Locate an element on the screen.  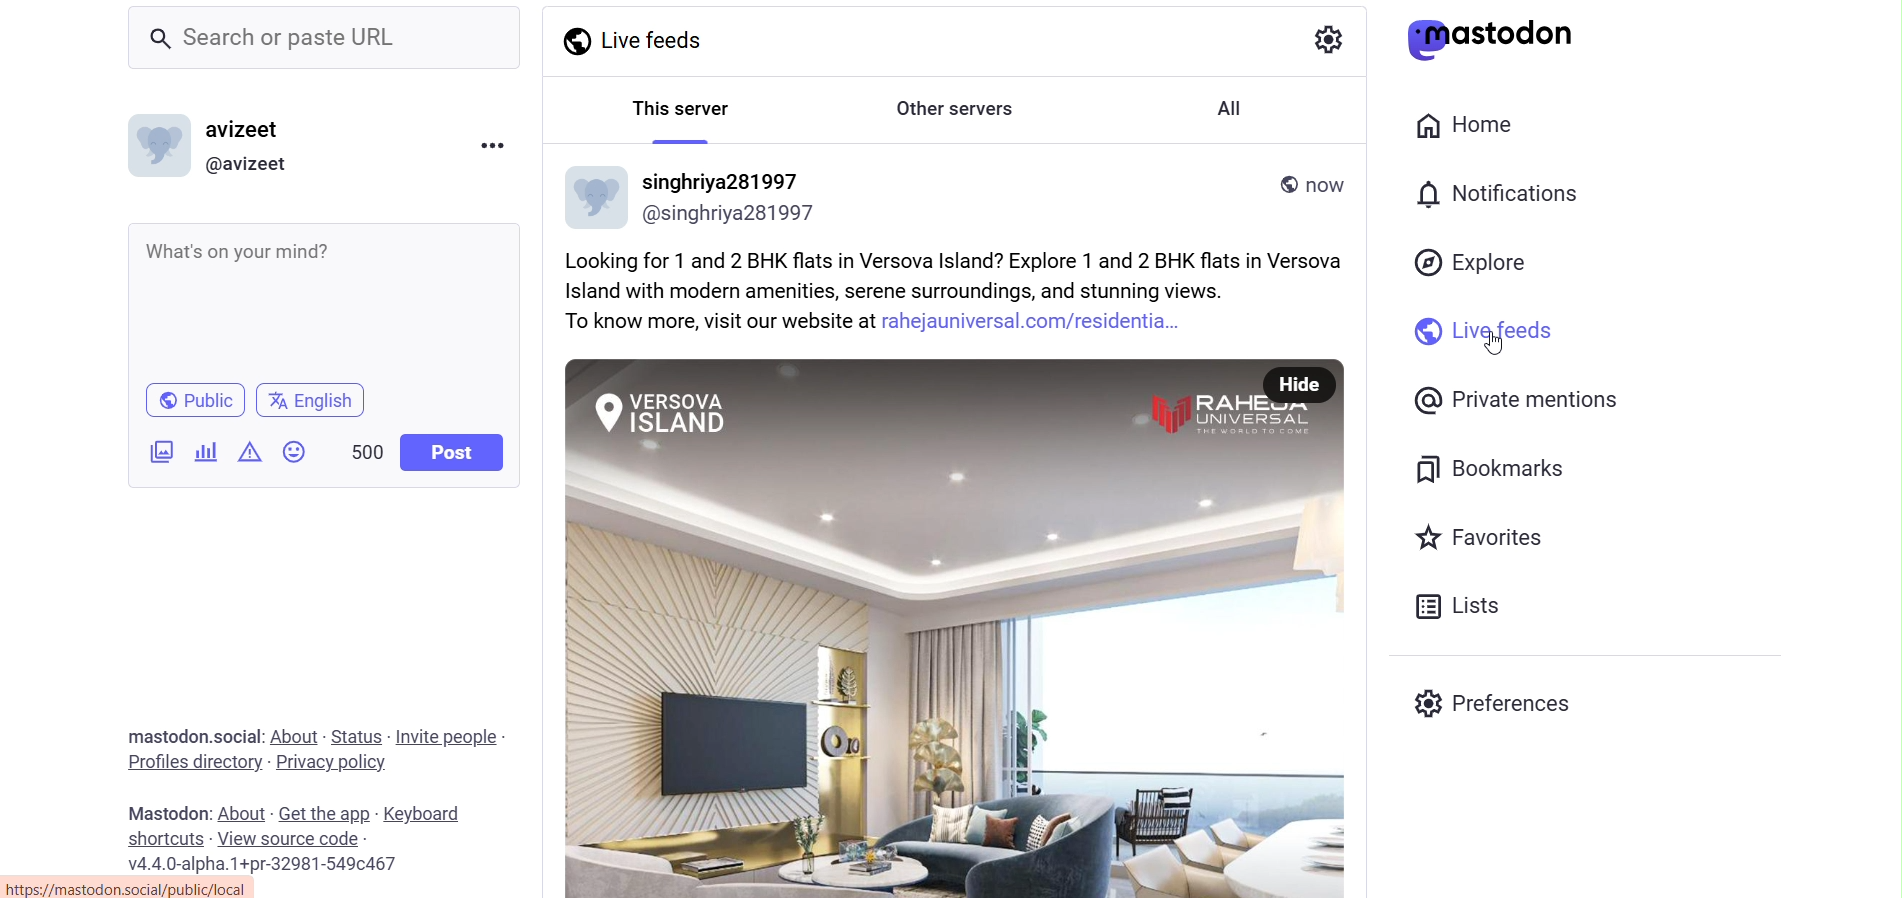
notification is located at coordinates (1499, 196).